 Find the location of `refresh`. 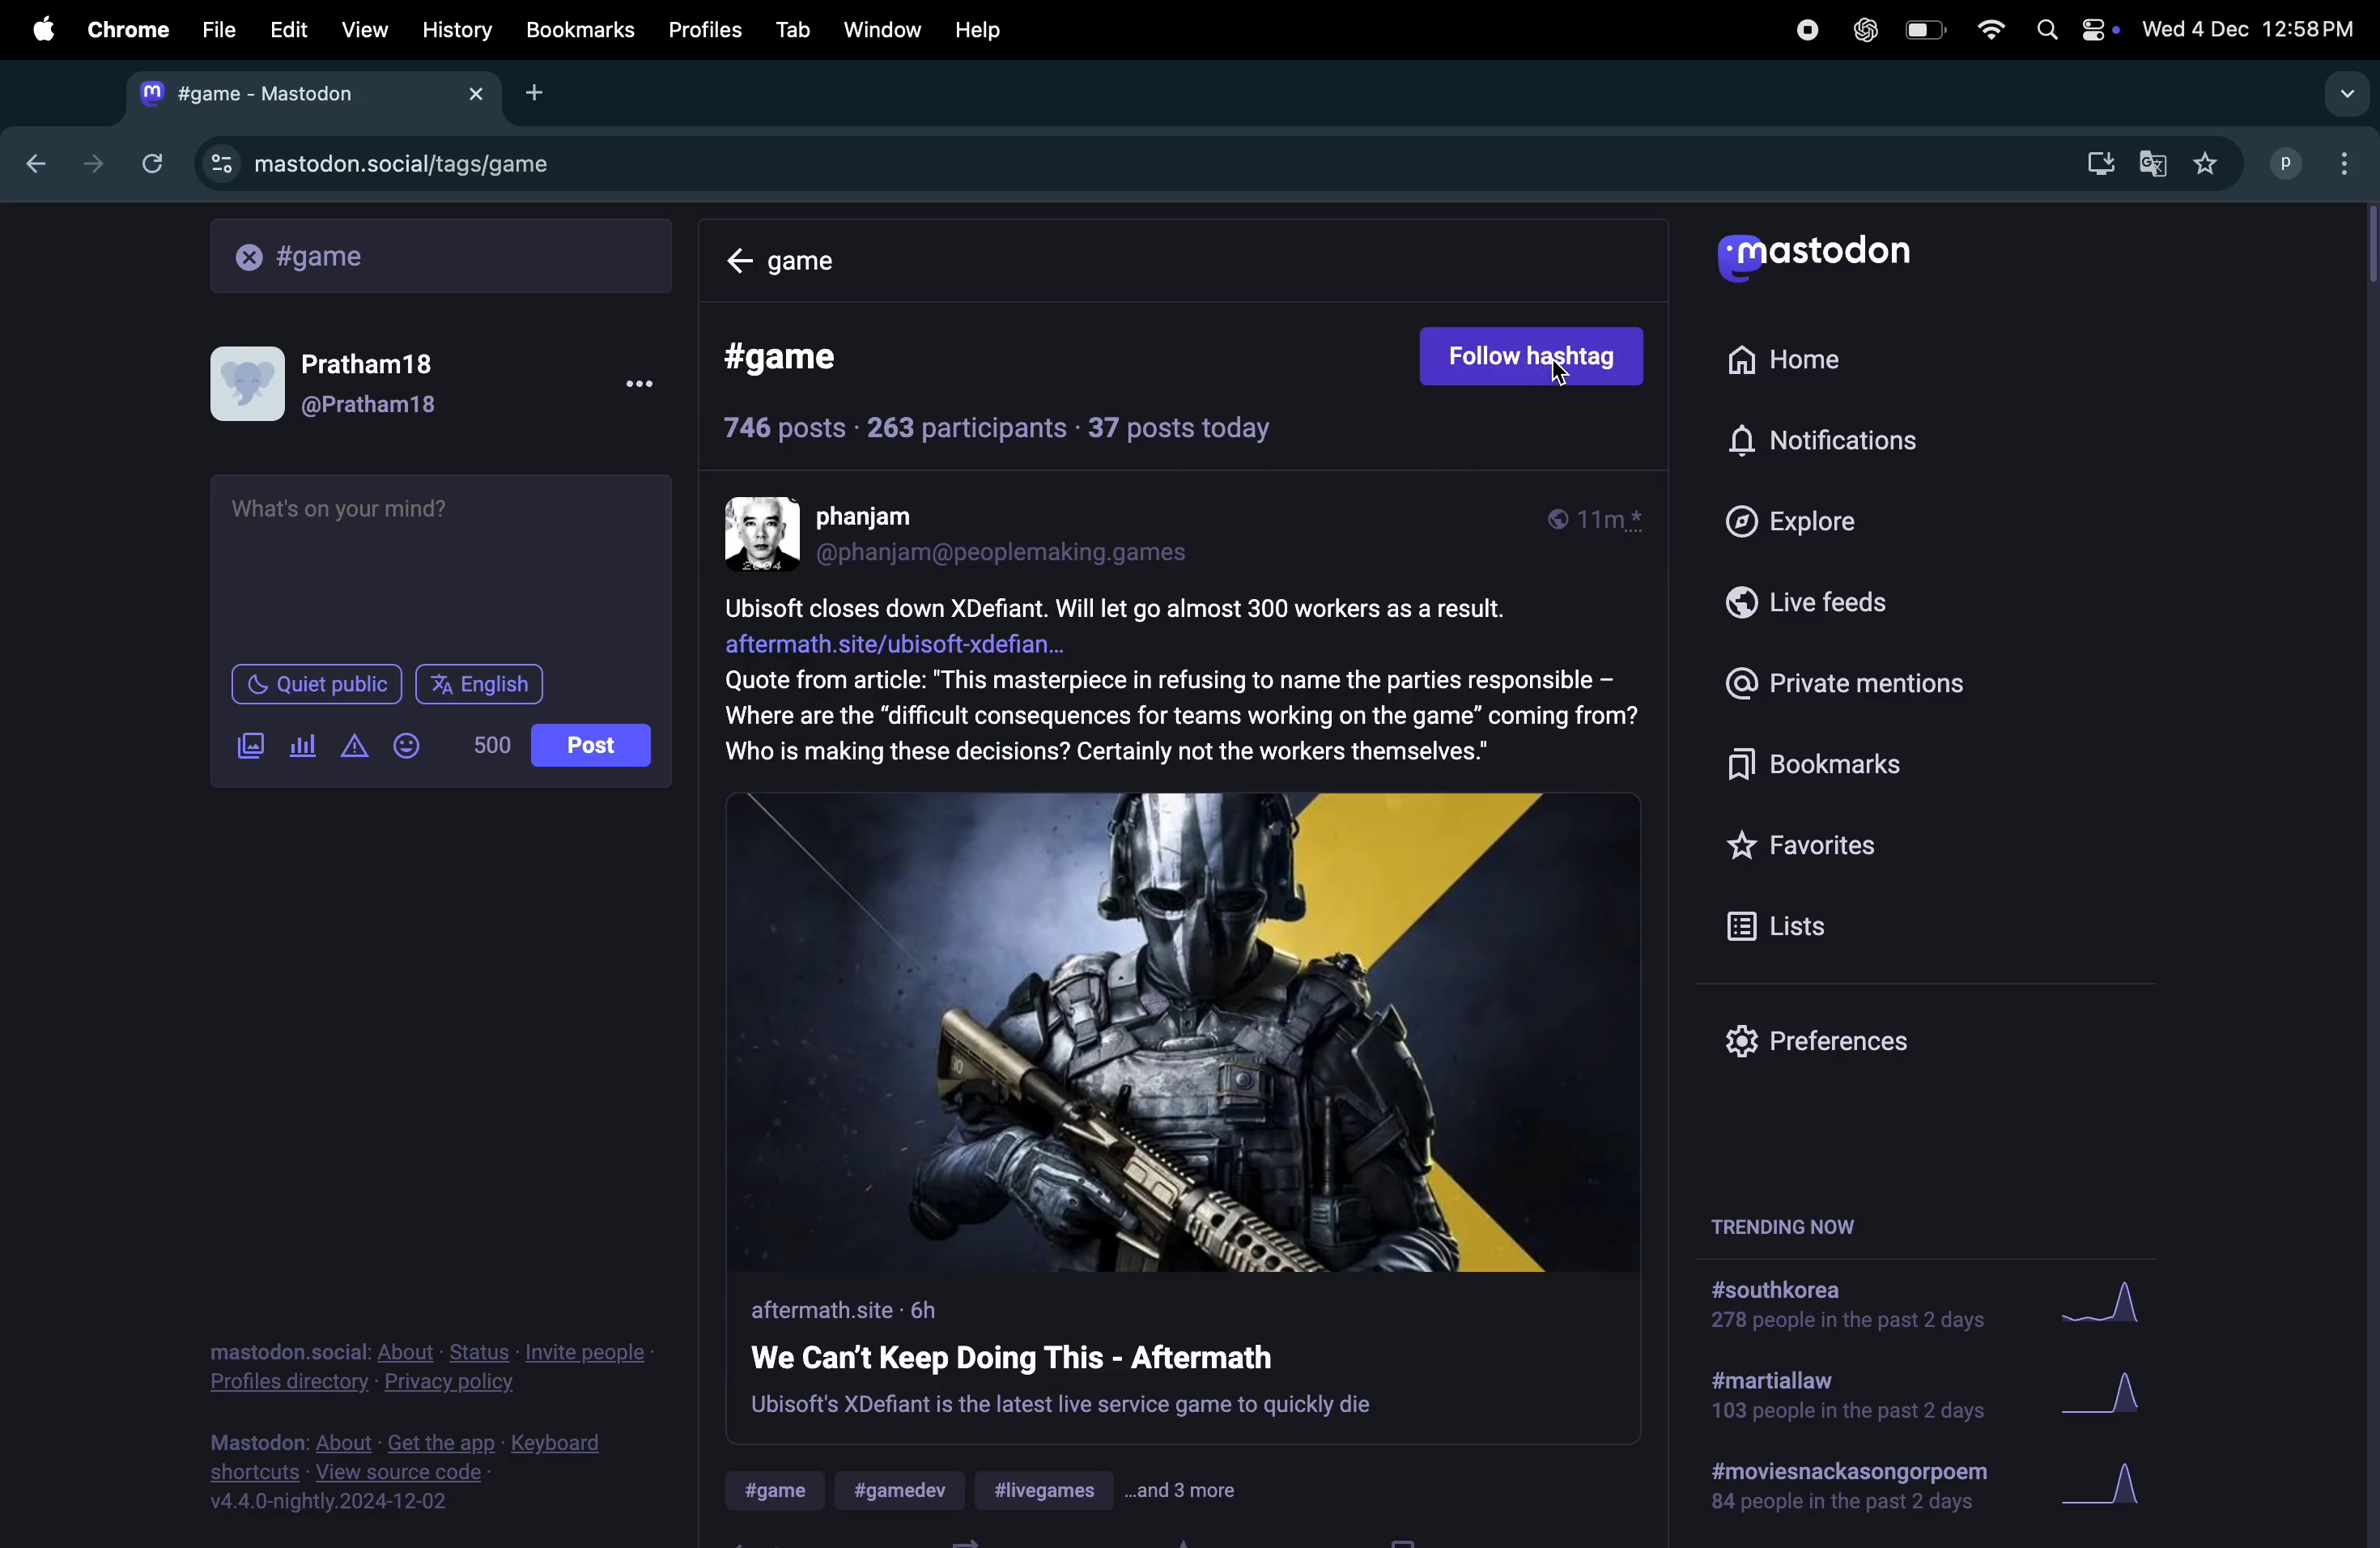

refresh is located at coordinates (149, 163).